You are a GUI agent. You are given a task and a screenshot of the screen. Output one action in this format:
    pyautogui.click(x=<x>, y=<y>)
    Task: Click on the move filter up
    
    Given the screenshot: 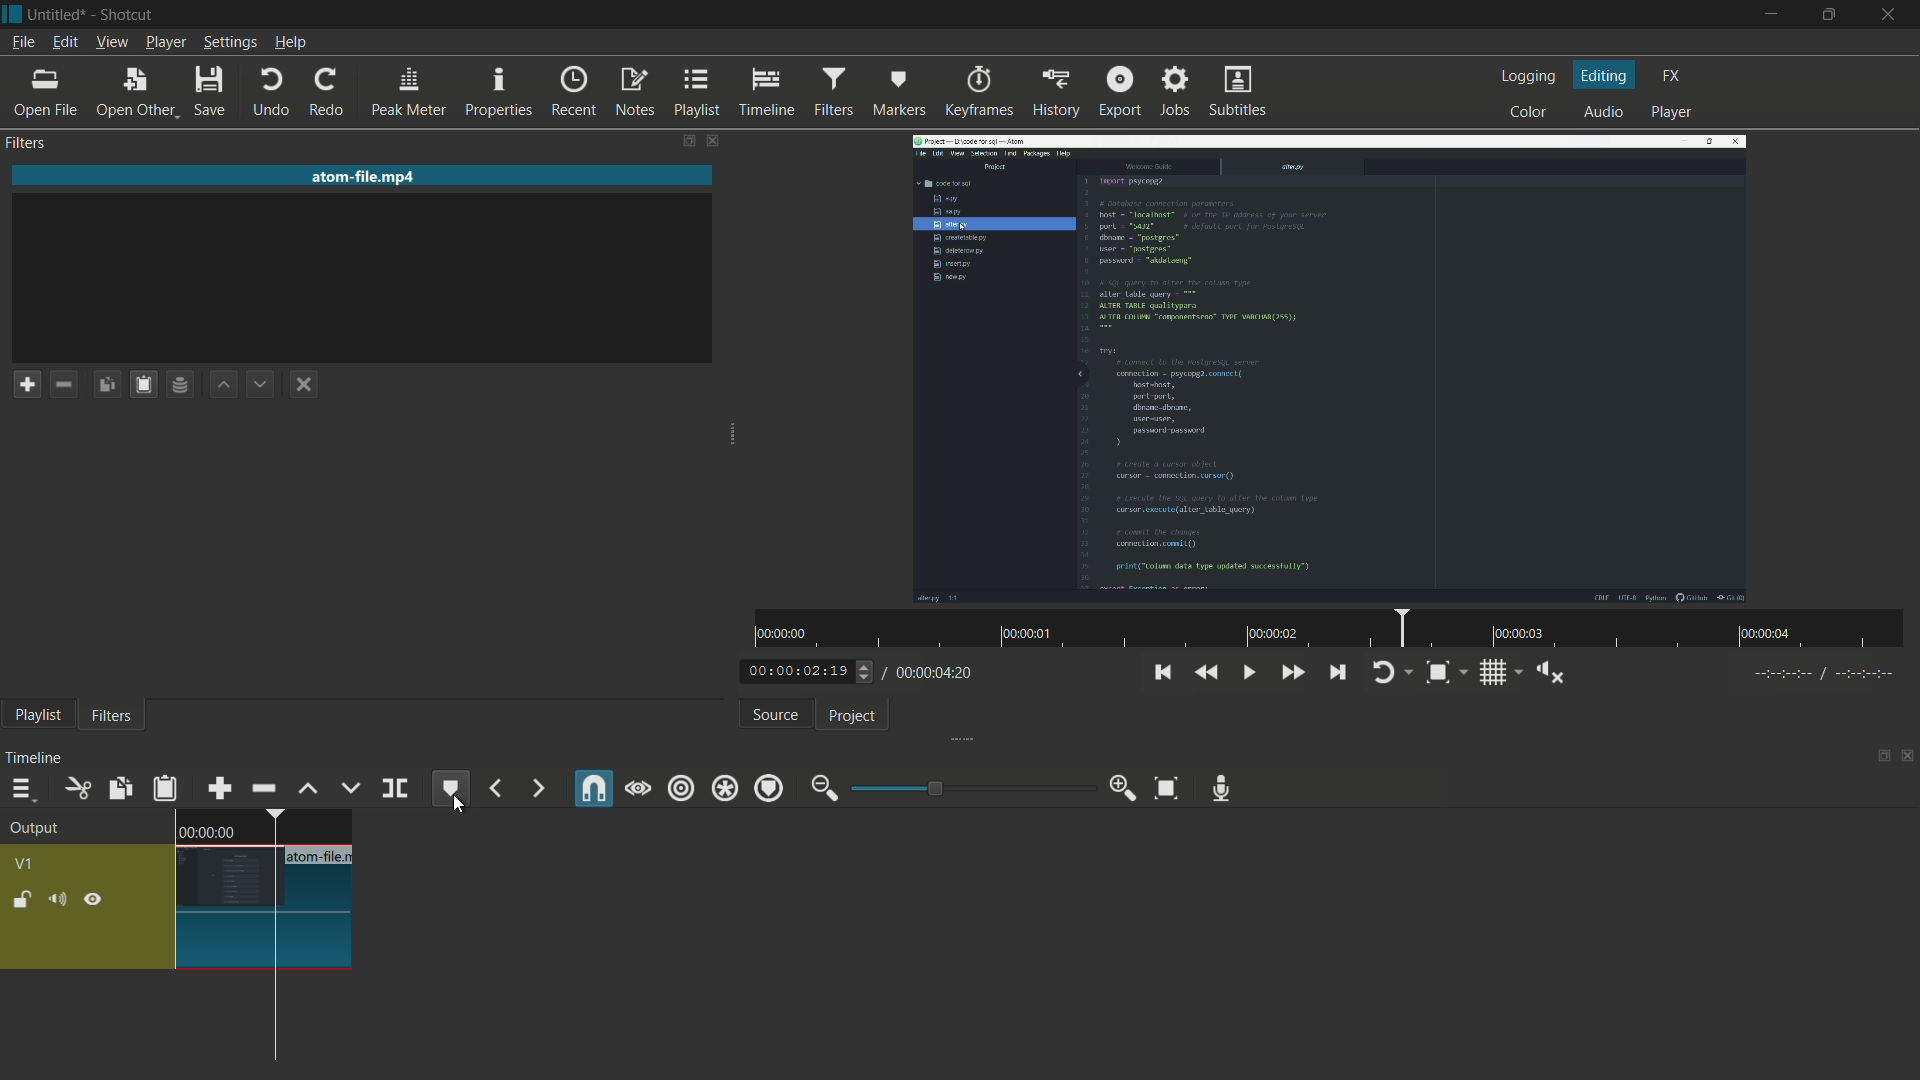 What is the action you would take?
    pyautogui.click(x=222, y=385)
    